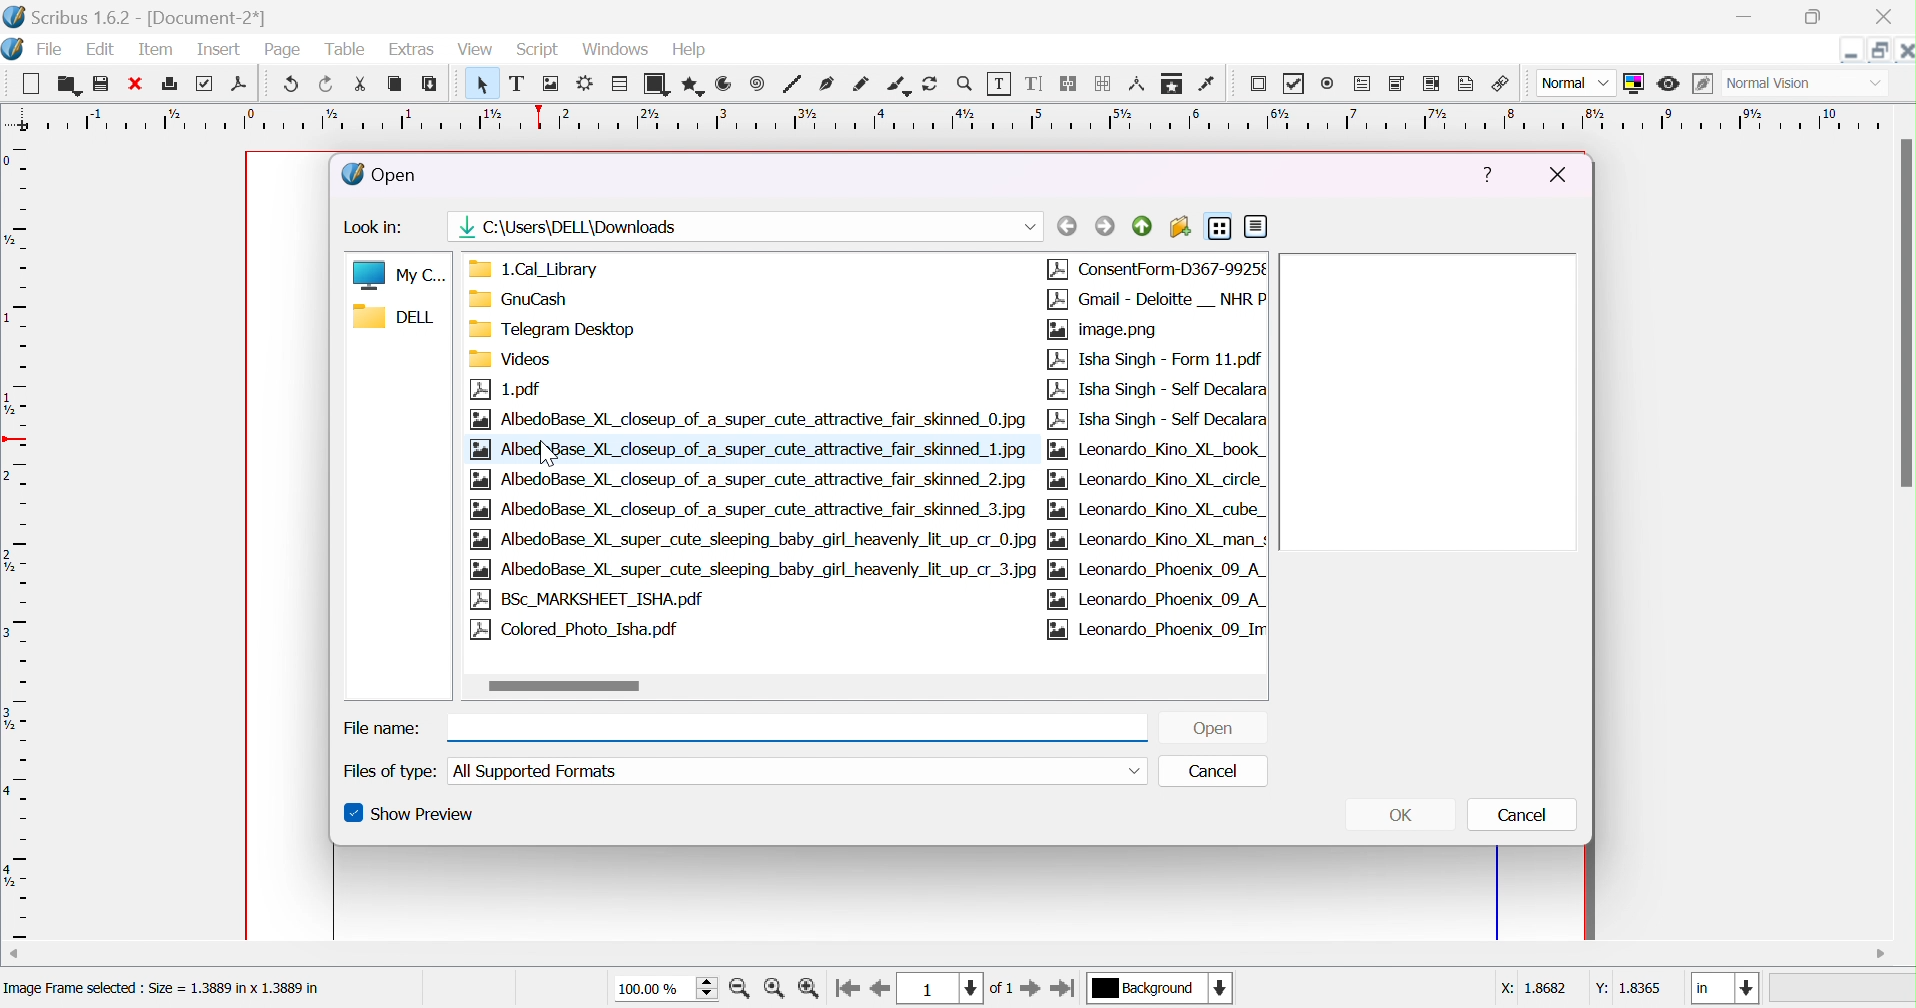 This screenshot has width=1916, height=1008. What do you see at coordinates (1161, 987) in the screenshot?
I see `current layer` at bounding box center [1161, 987].